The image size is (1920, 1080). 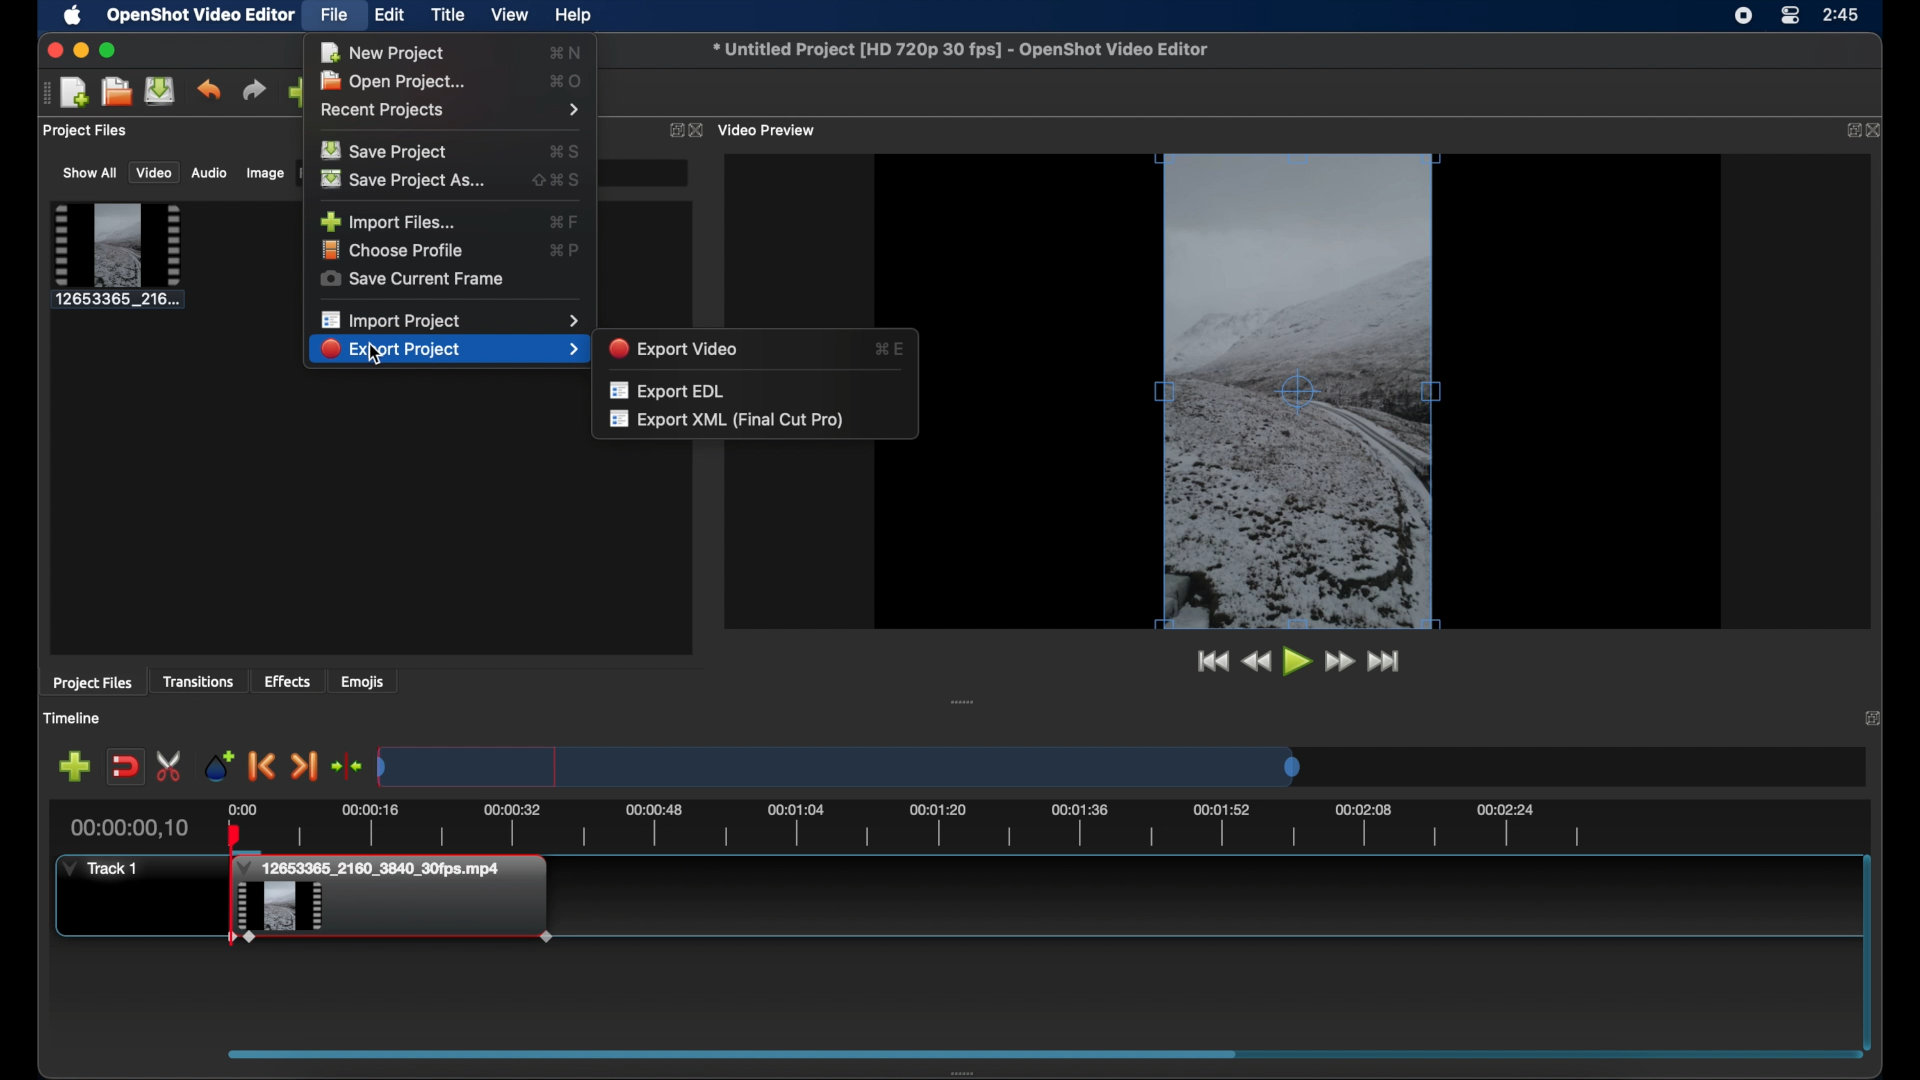 What do you see at coordinates (154, 173) in the screenshot?
I see `video` at bounding box center [154, 173].